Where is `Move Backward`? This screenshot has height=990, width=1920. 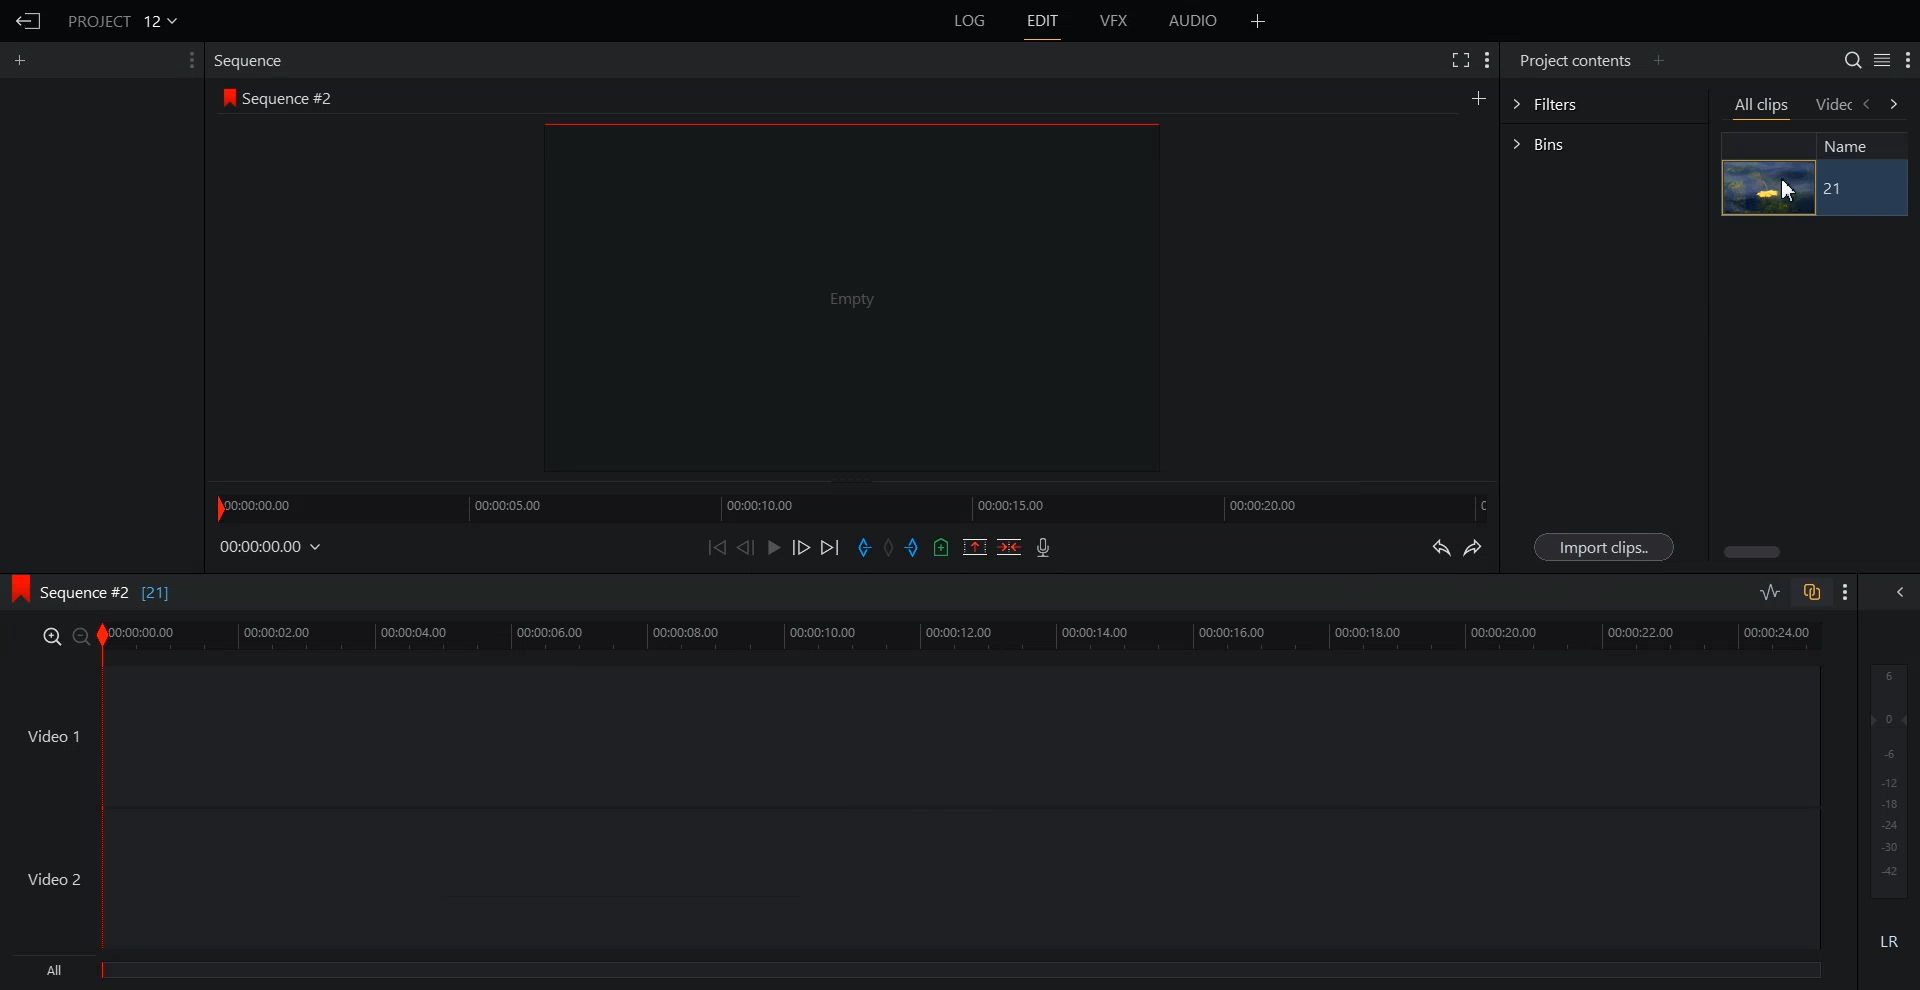
Move Backward is located at coordinates (719, 546).